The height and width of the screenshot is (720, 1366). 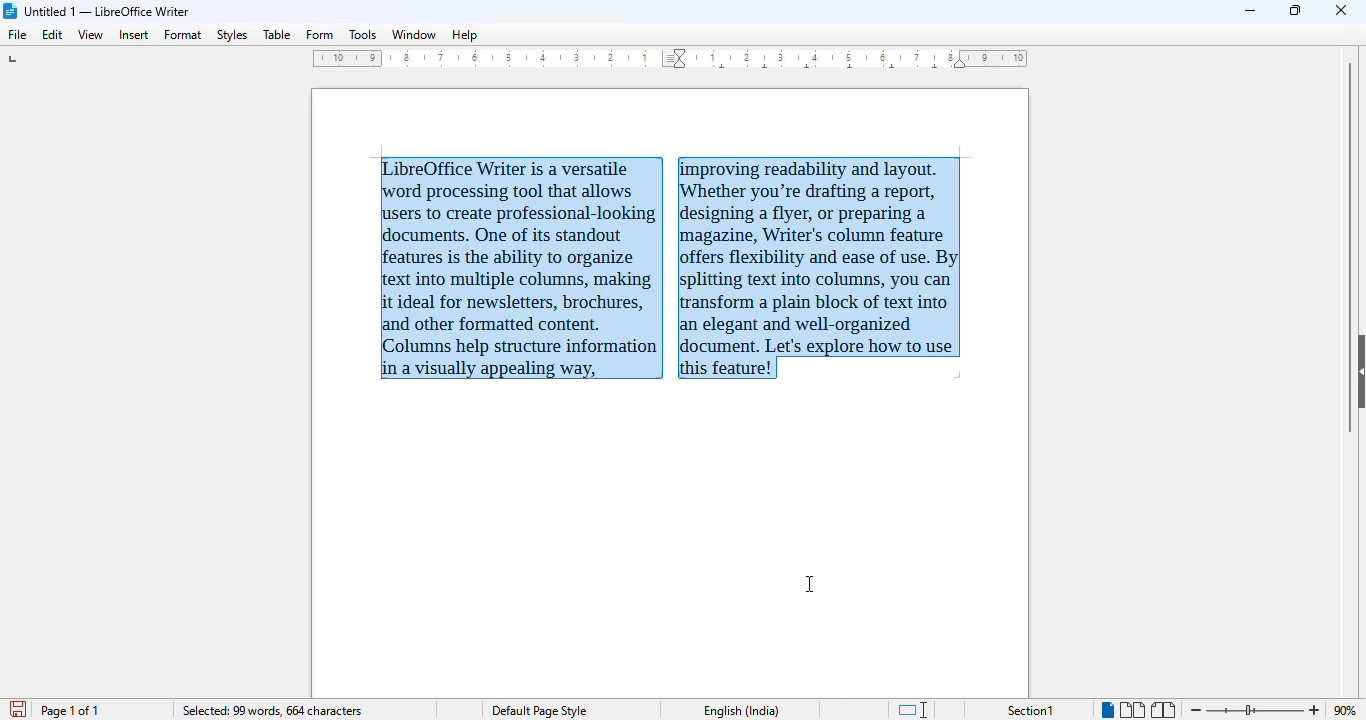 What do you see at coordinates (1028, 709) in the screenshot?
I see `Selection1` at bounding box center [1028, 709].